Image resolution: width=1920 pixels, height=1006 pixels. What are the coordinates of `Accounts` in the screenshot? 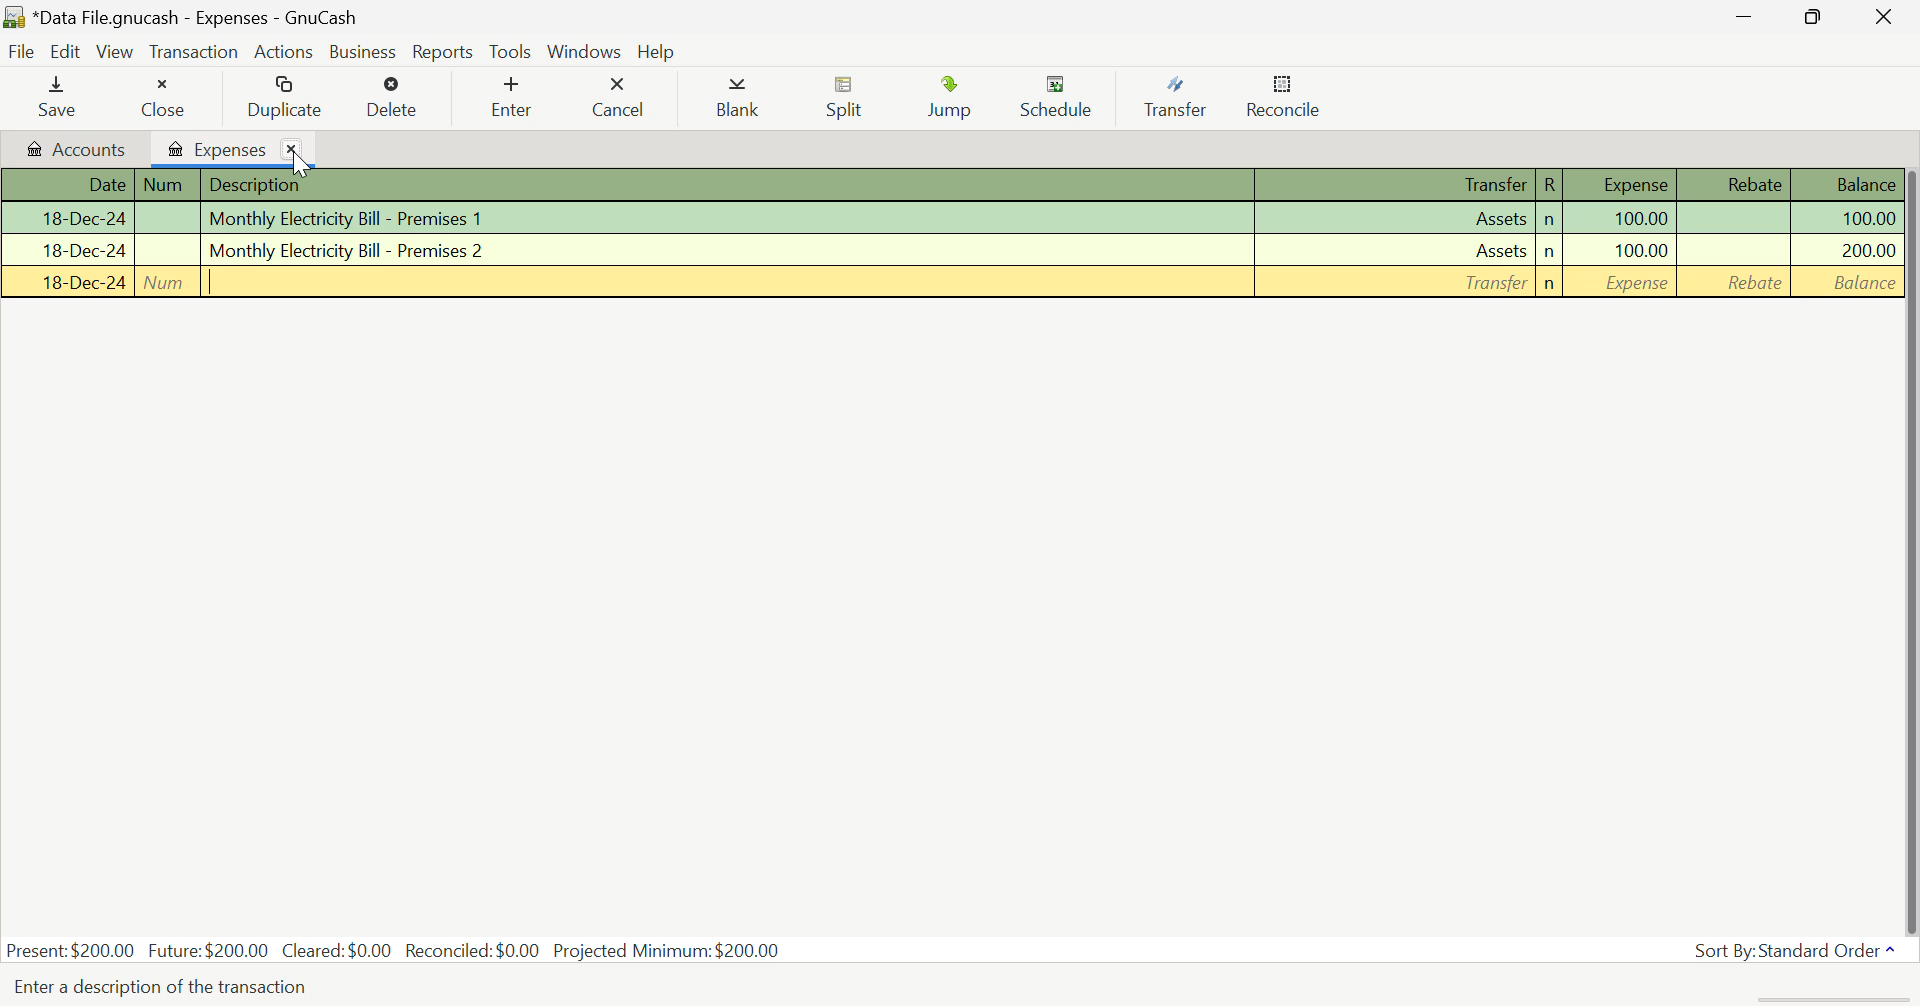 It's located at (73, 149).